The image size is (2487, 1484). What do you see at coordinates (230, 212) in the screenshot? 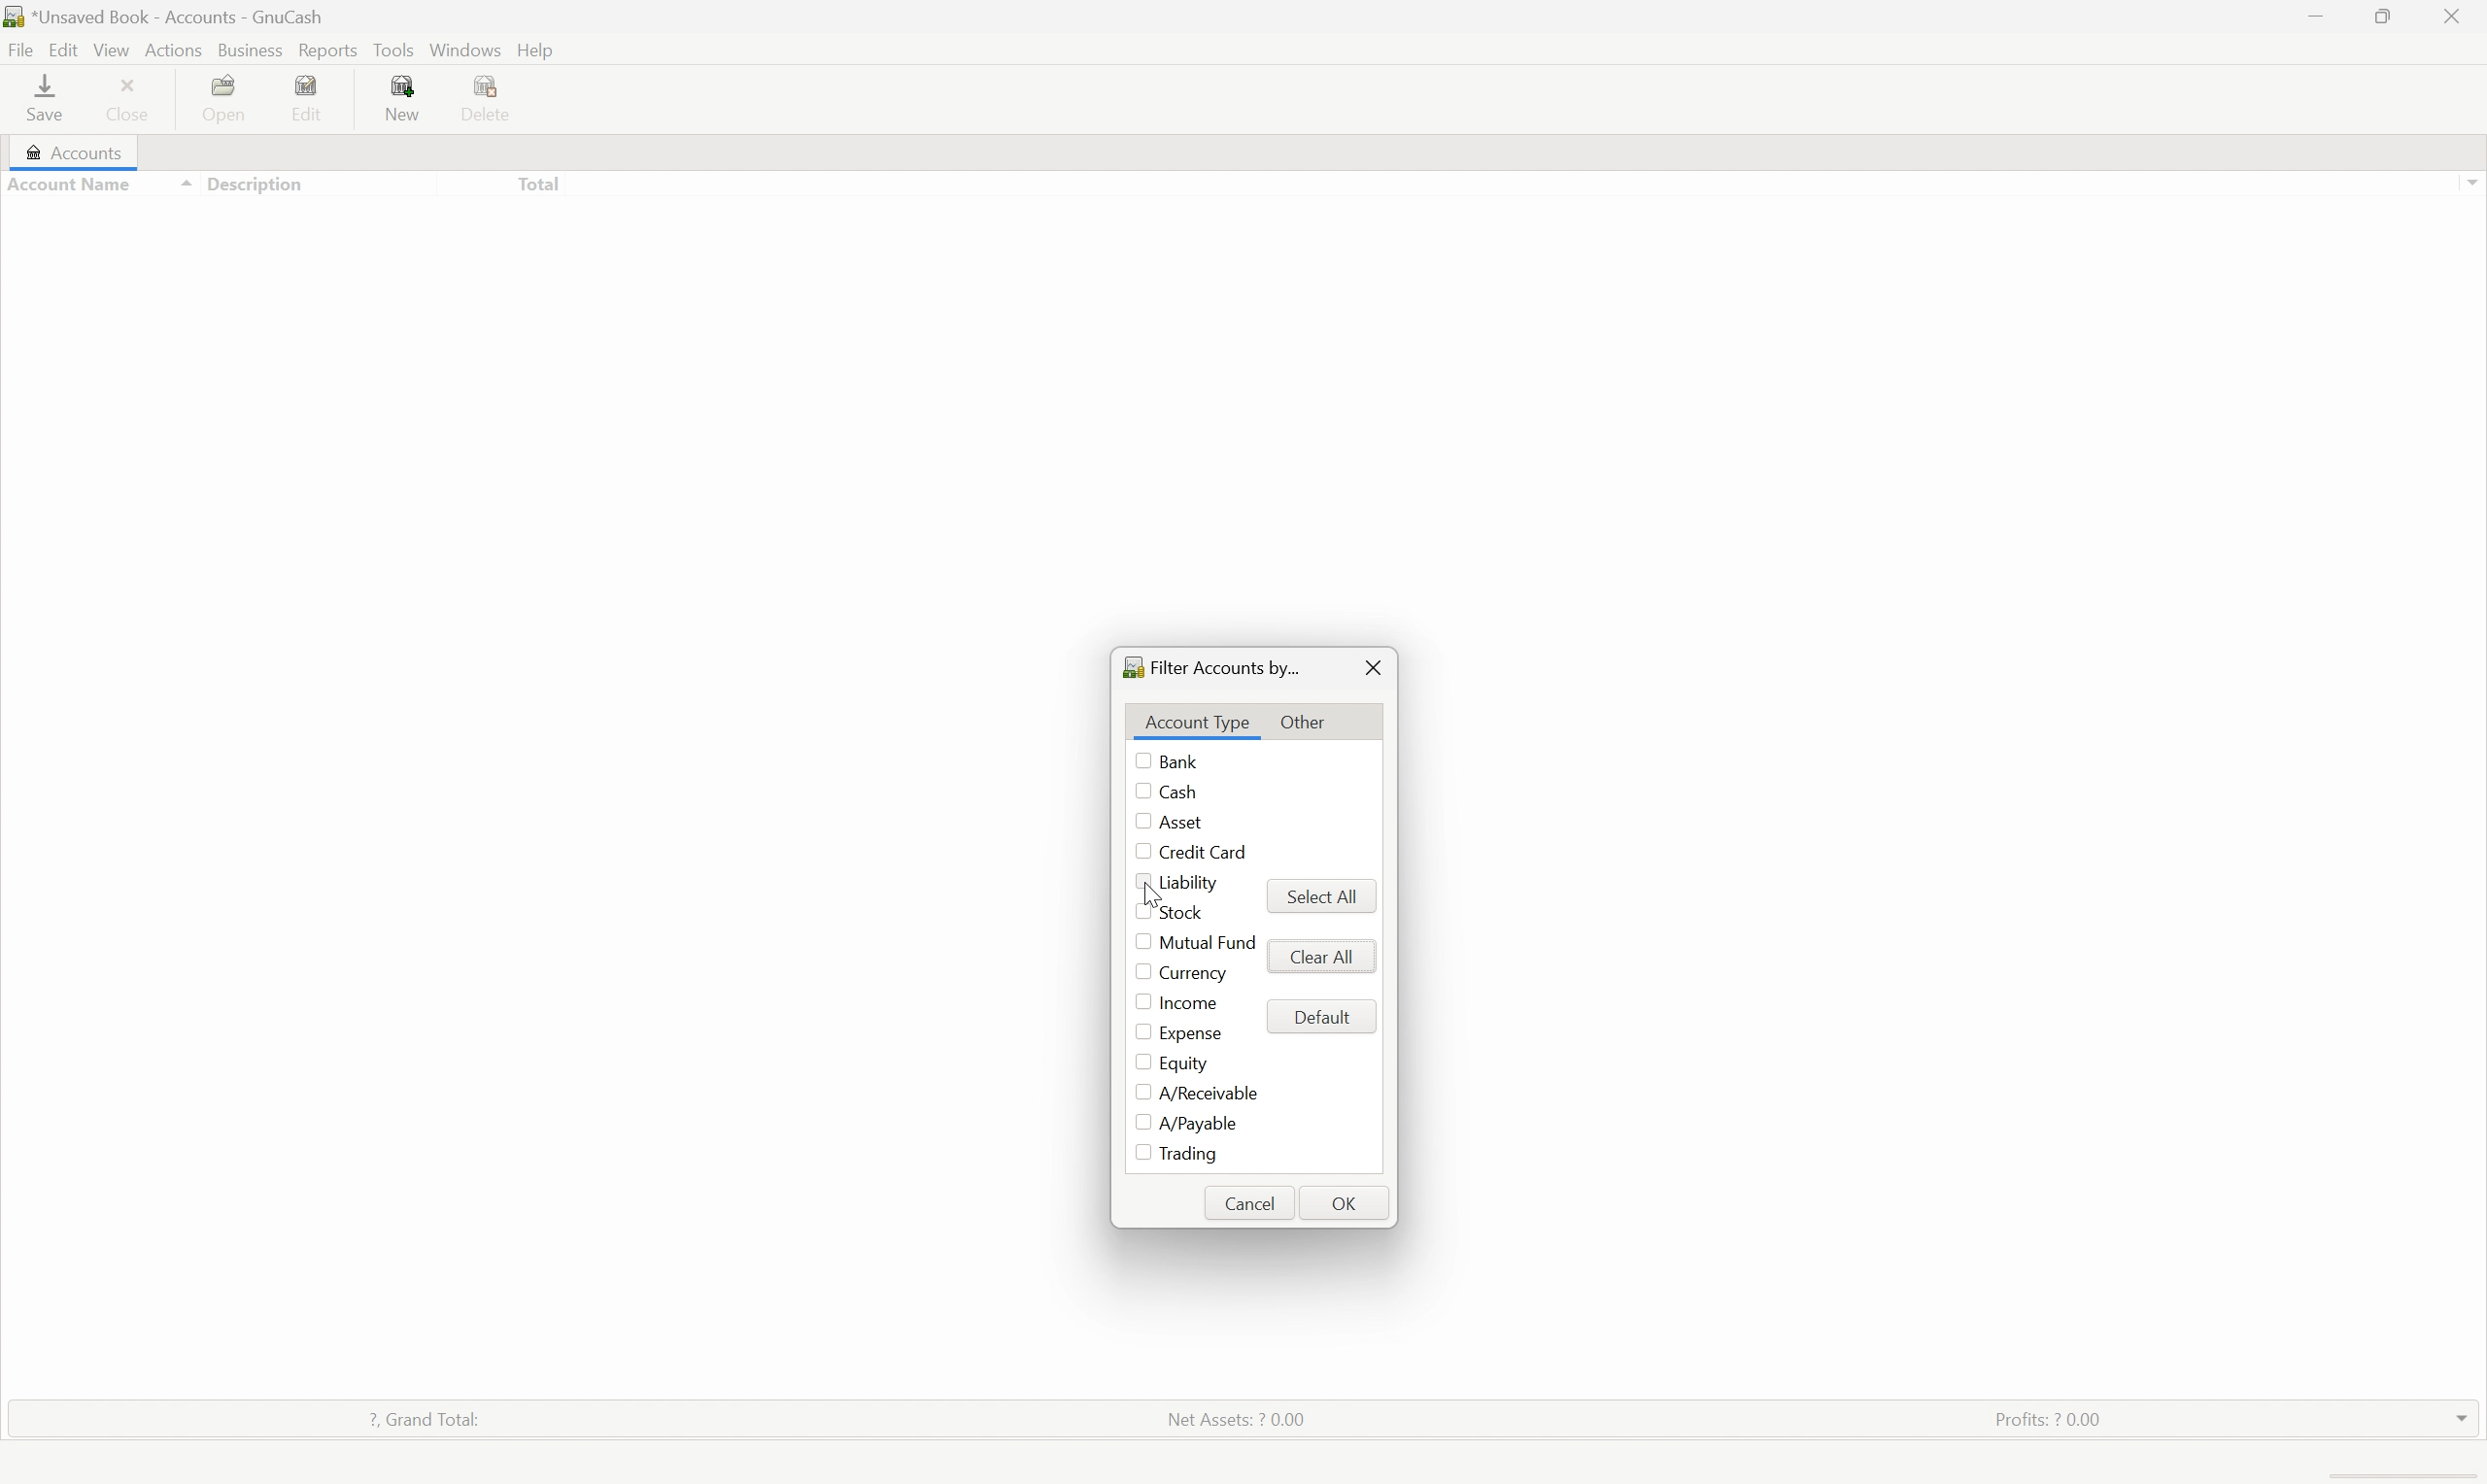
I see `Assets` at bounding box center [230, 212].